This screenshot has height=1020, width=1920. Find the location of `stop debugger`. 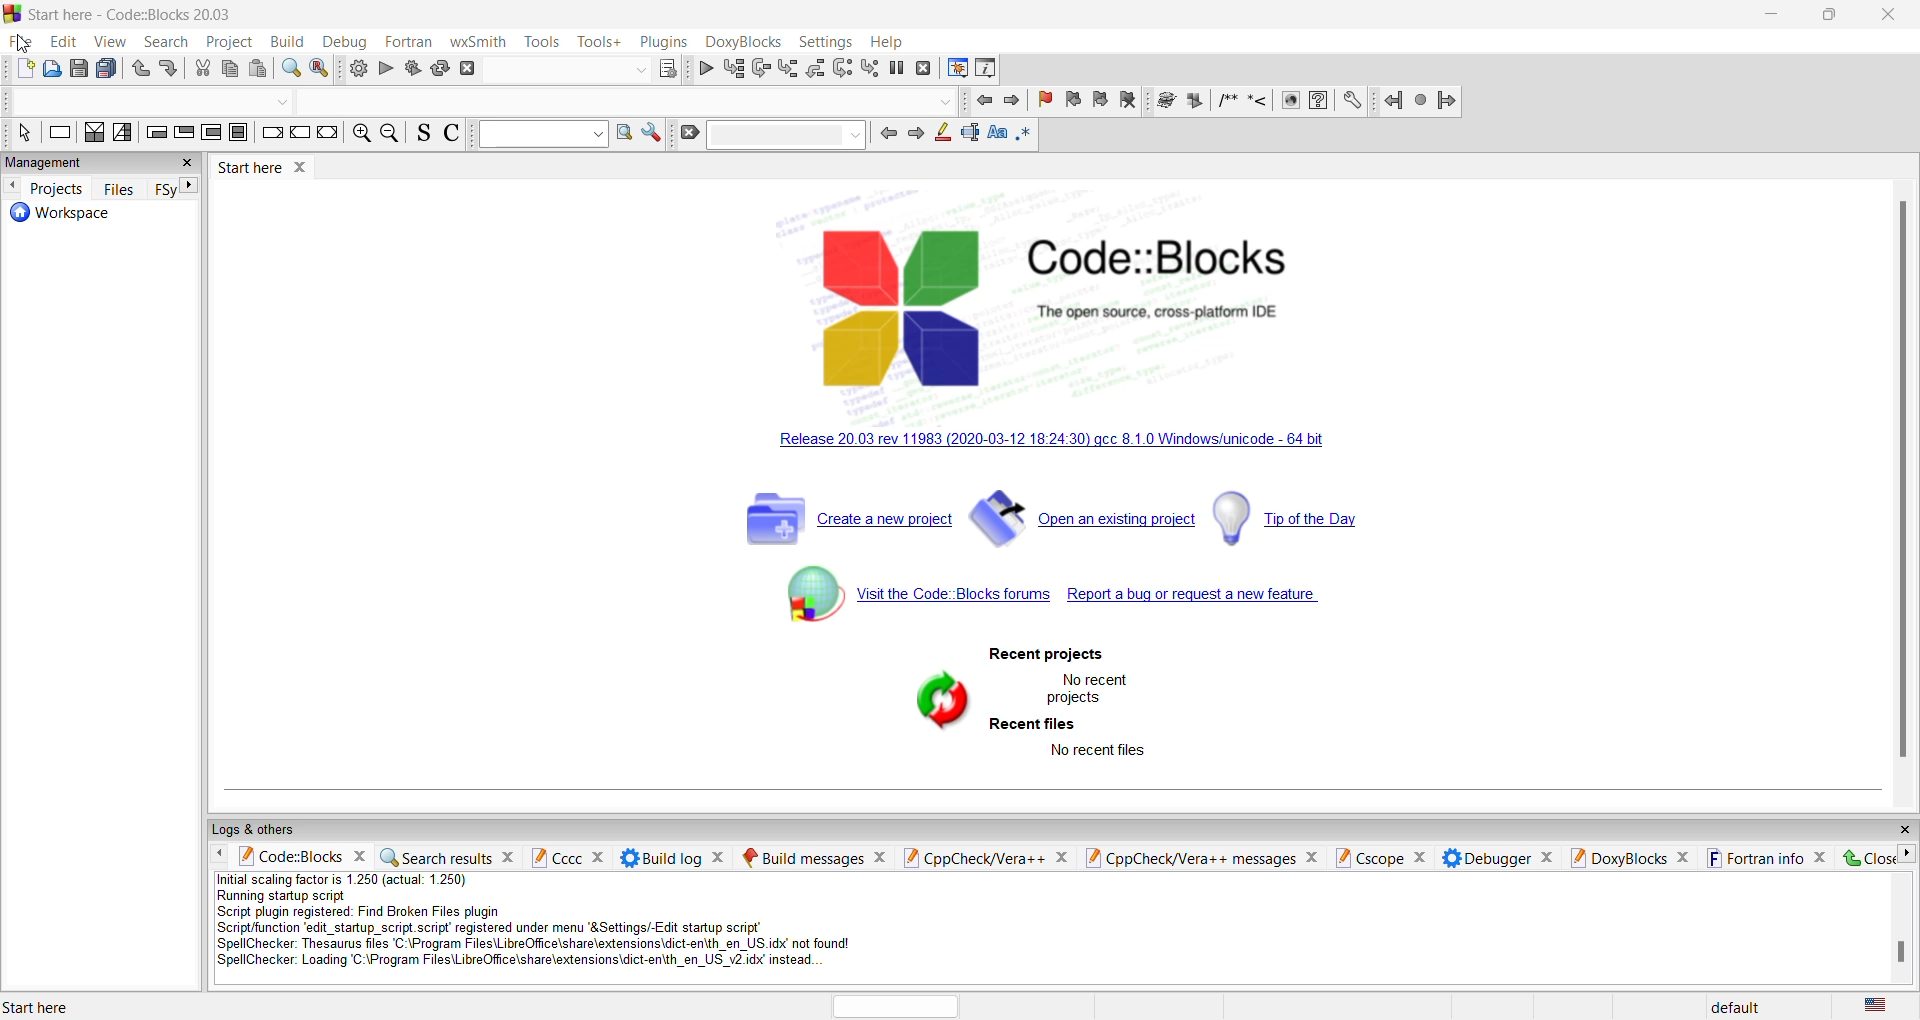

stop debugger is located at coordinates (925, 68).